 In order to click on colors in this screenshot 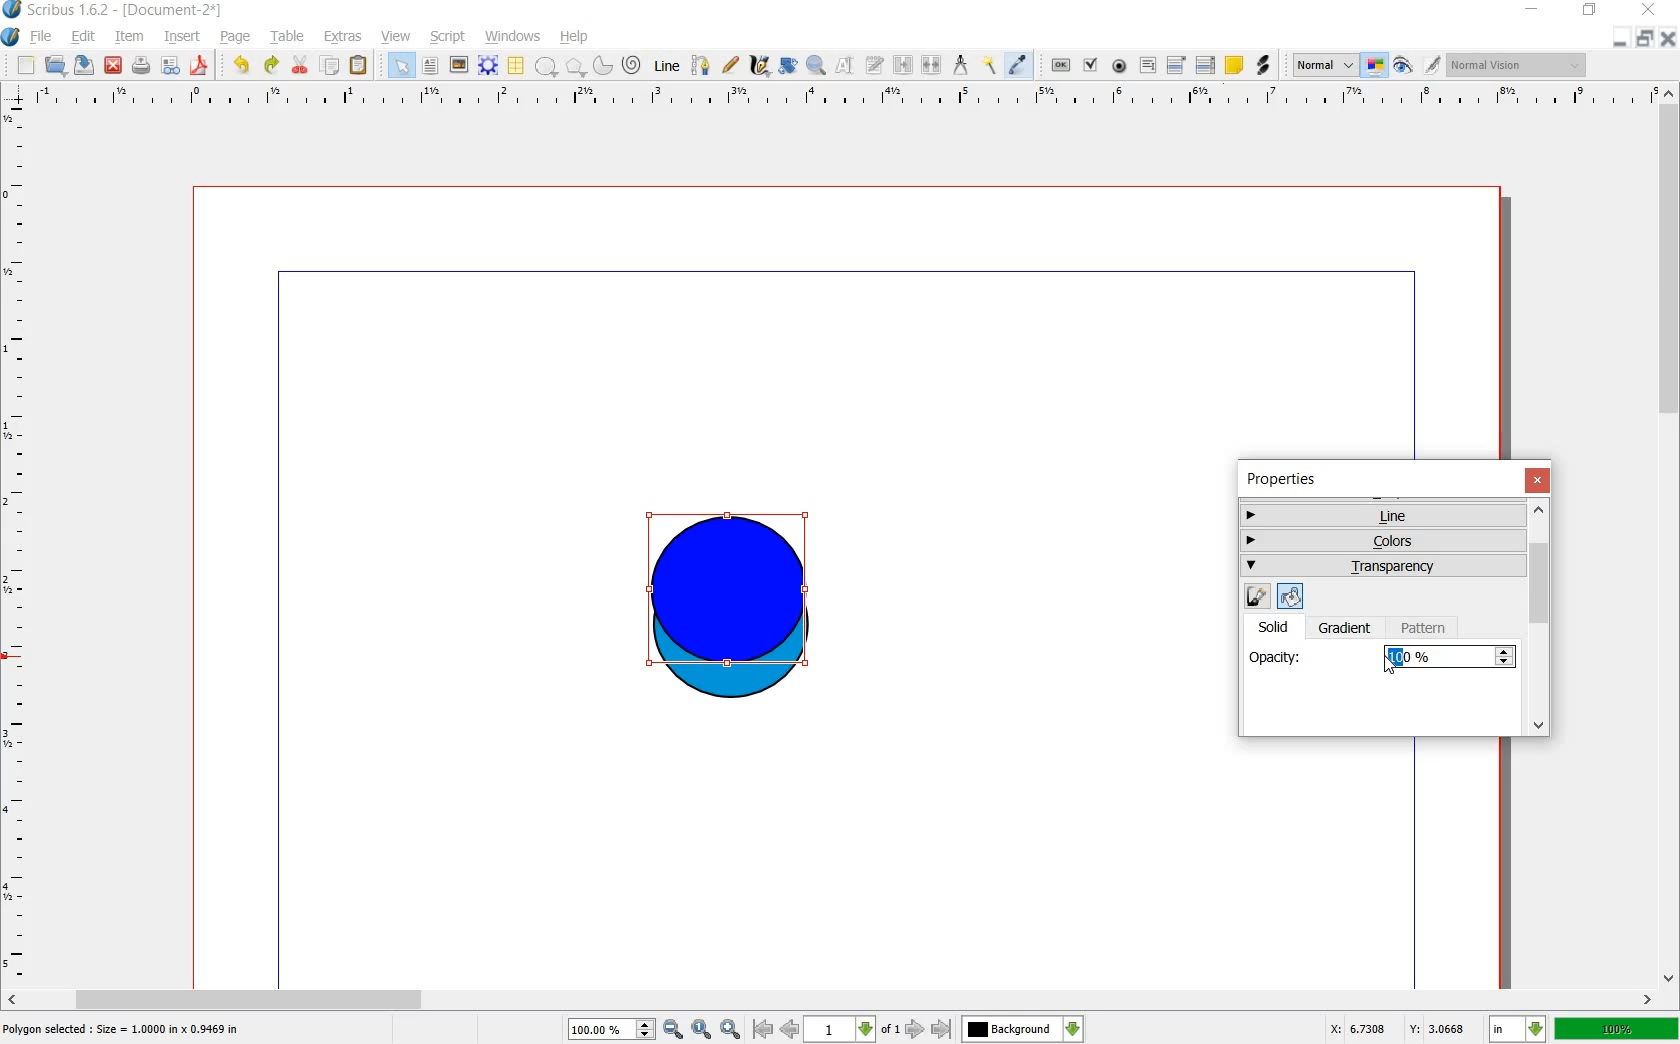, I will do `click(1384, 538)`.